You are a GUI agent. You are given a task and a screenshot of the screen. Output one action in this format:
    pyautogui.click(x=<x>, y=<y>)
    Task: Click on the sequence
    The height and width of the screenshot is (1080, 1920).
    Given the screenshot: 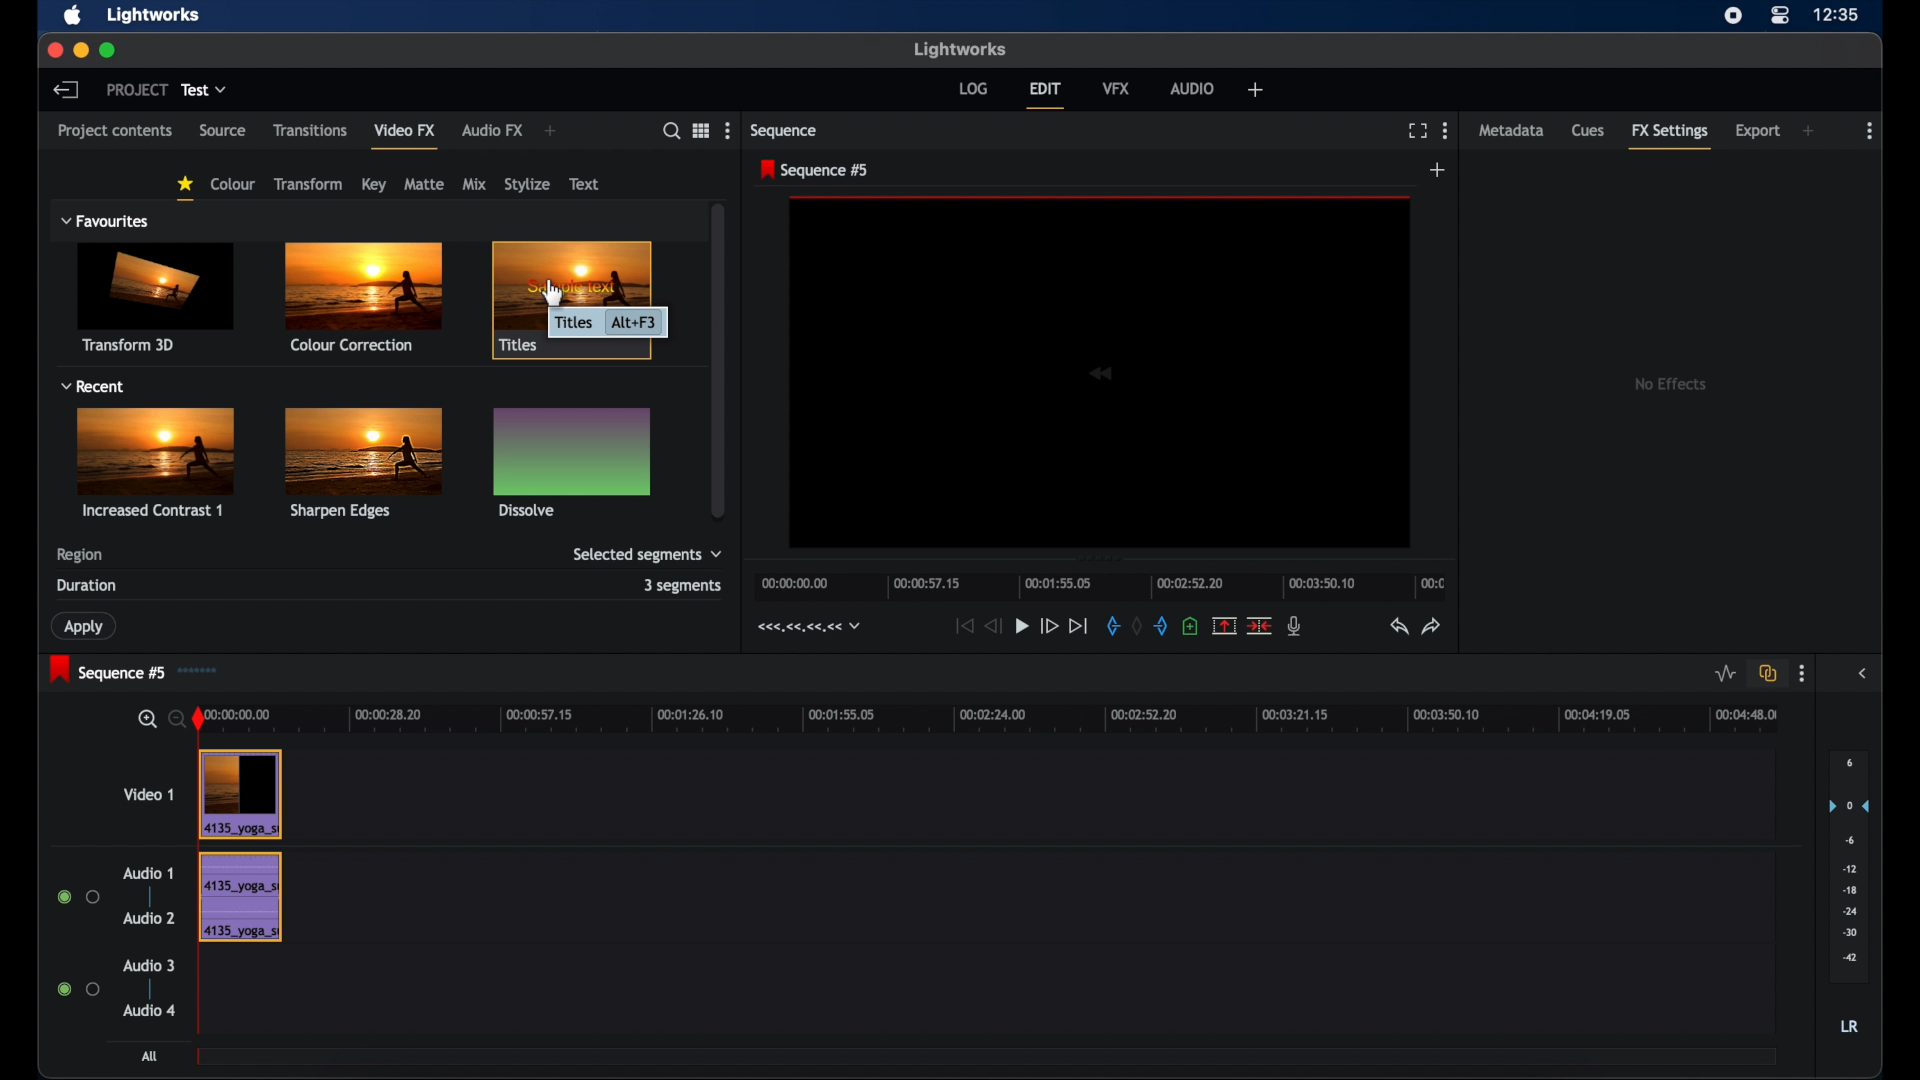 What is the action you would take?
    pyautogui.click(x=784, y=130)
    